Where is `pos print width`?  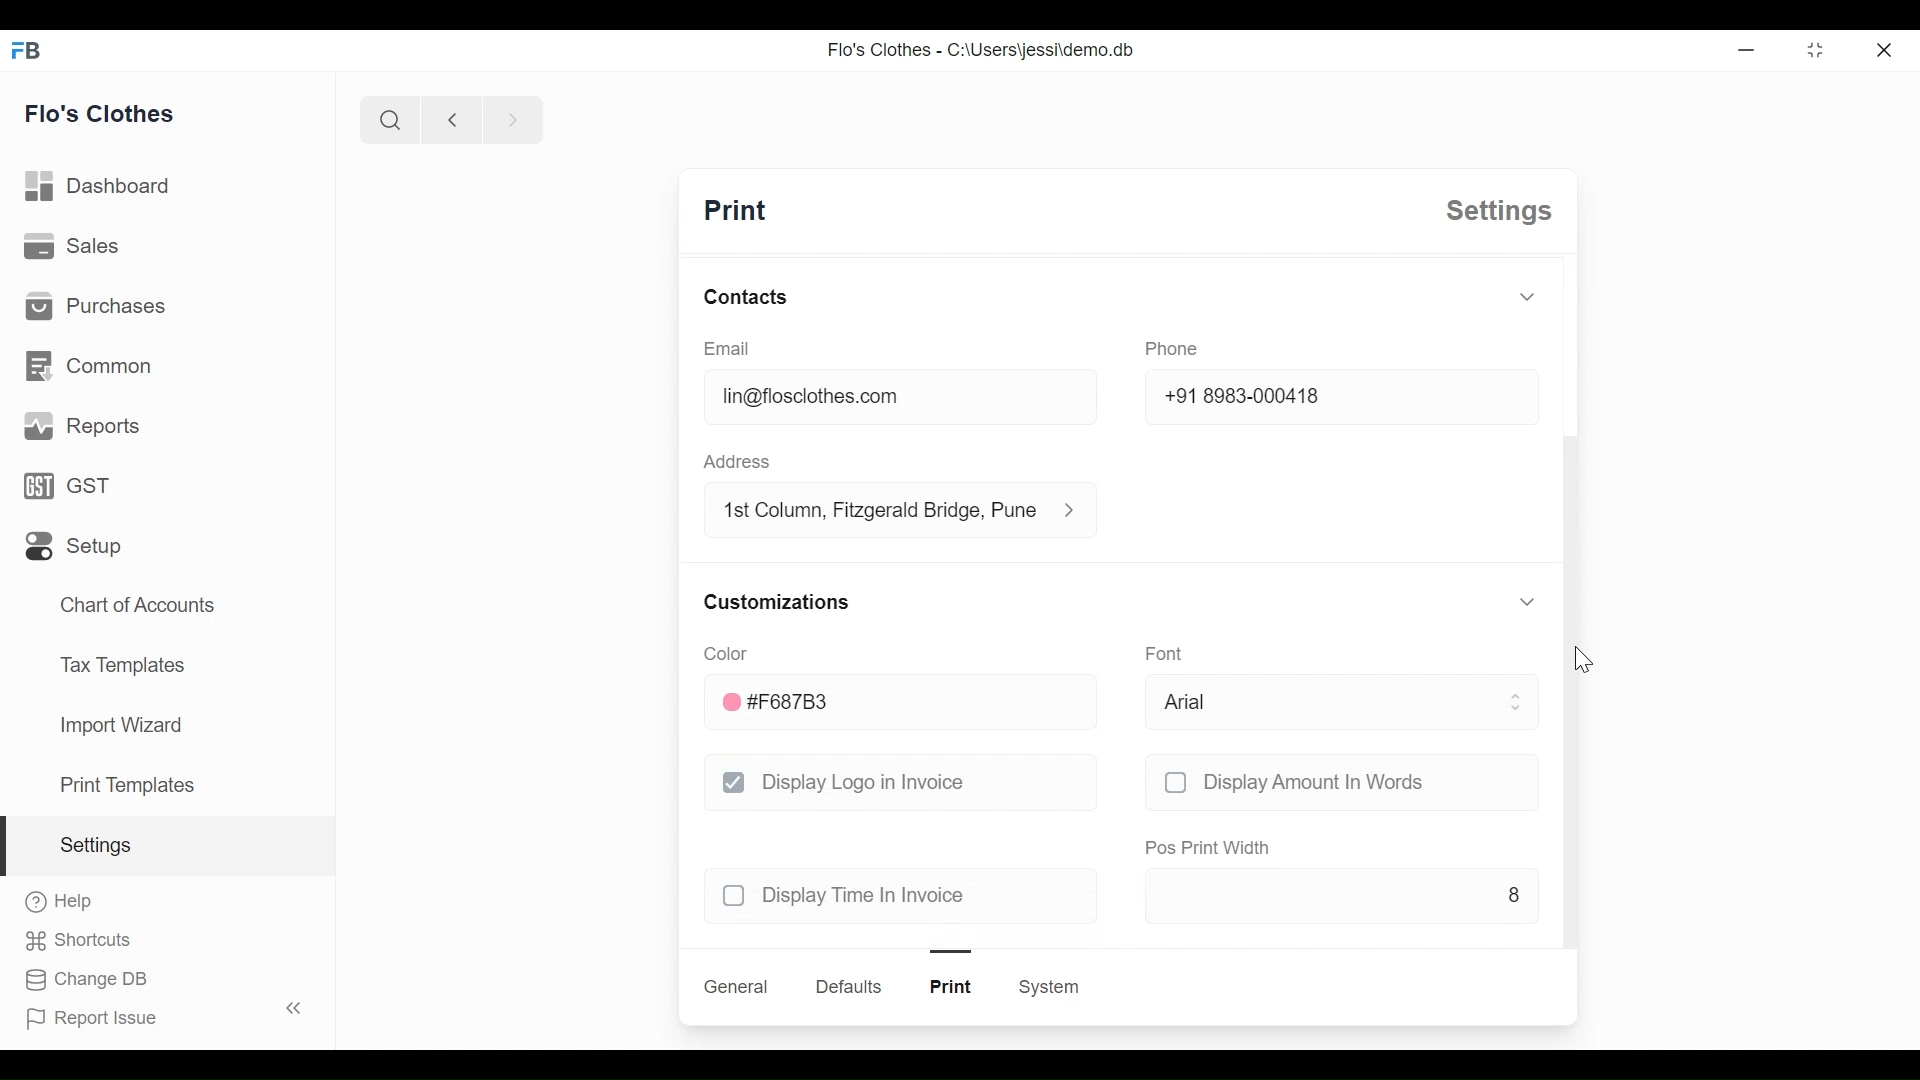
pos print width is located at coordinates (1208, 849).